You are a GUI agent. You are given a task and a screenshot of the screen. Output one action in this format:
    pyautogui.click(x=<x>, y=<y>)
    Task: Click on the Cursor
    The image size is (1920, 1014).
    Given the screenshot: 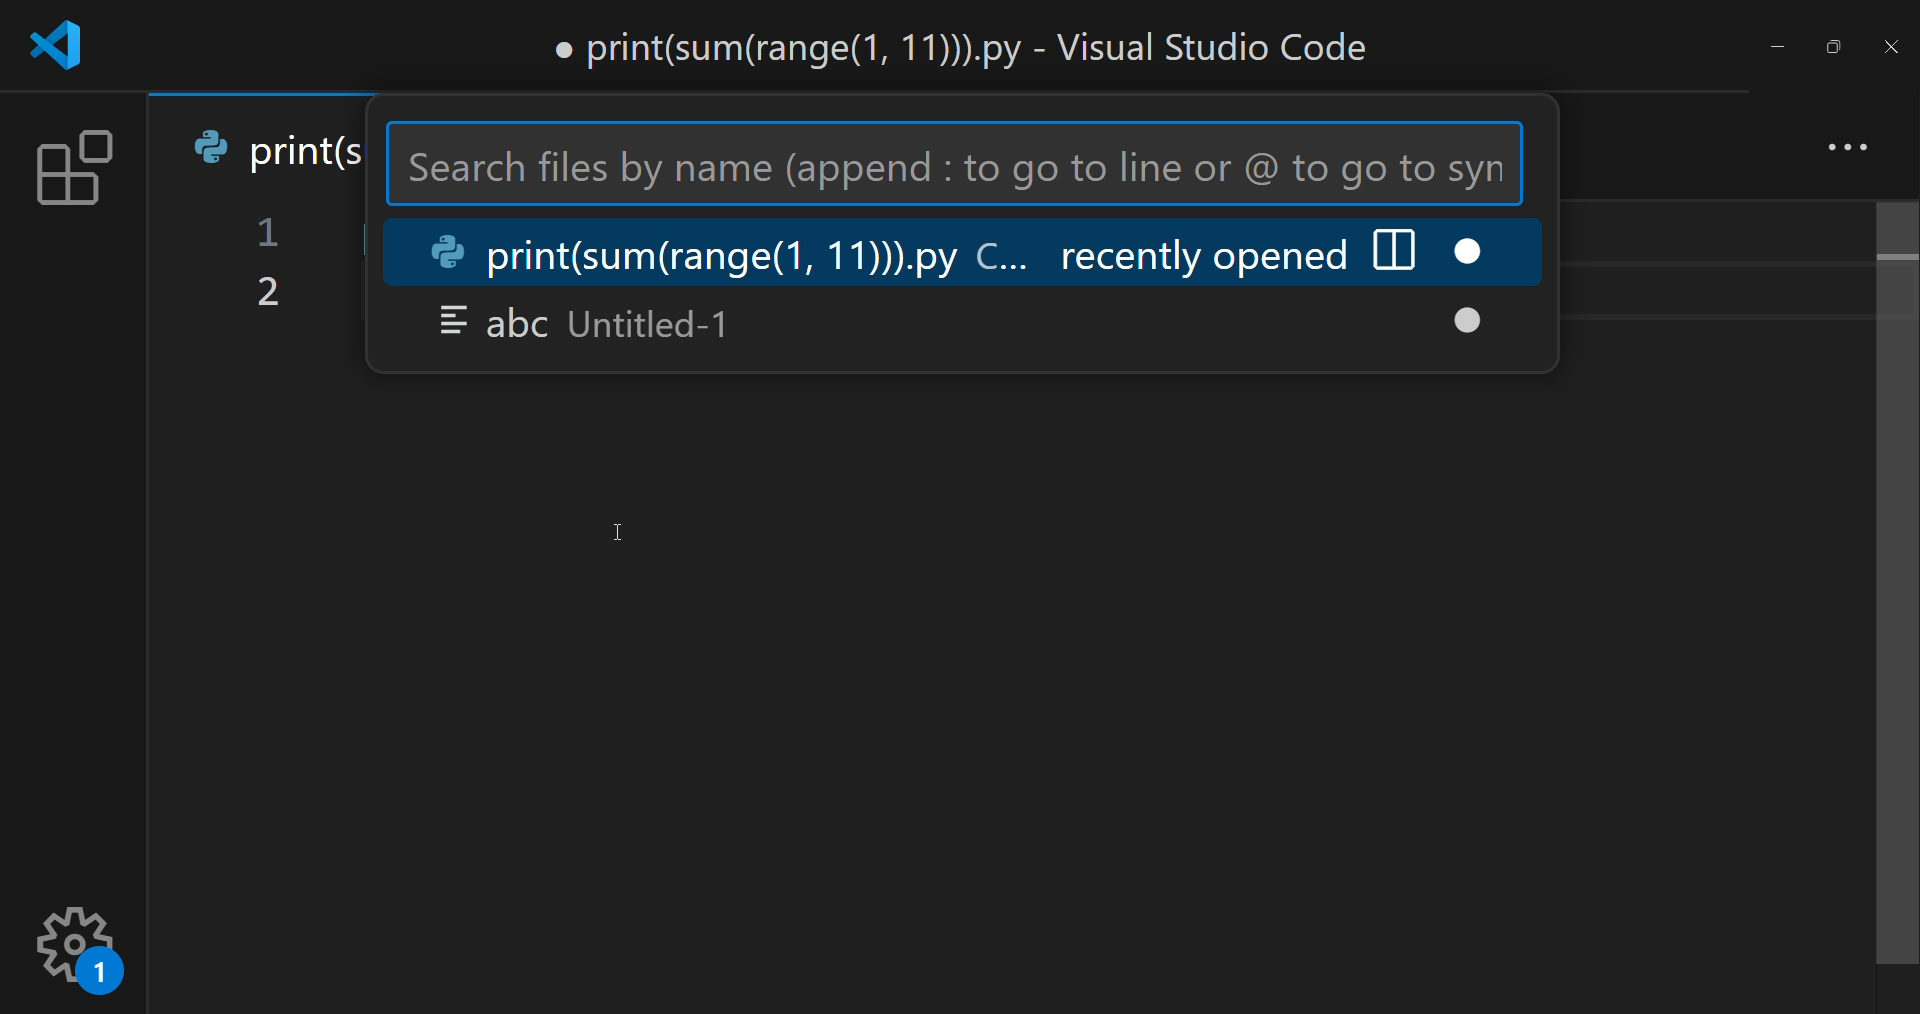 What is the action you would take?
    pyautogui.click(x=625, y=531)
    